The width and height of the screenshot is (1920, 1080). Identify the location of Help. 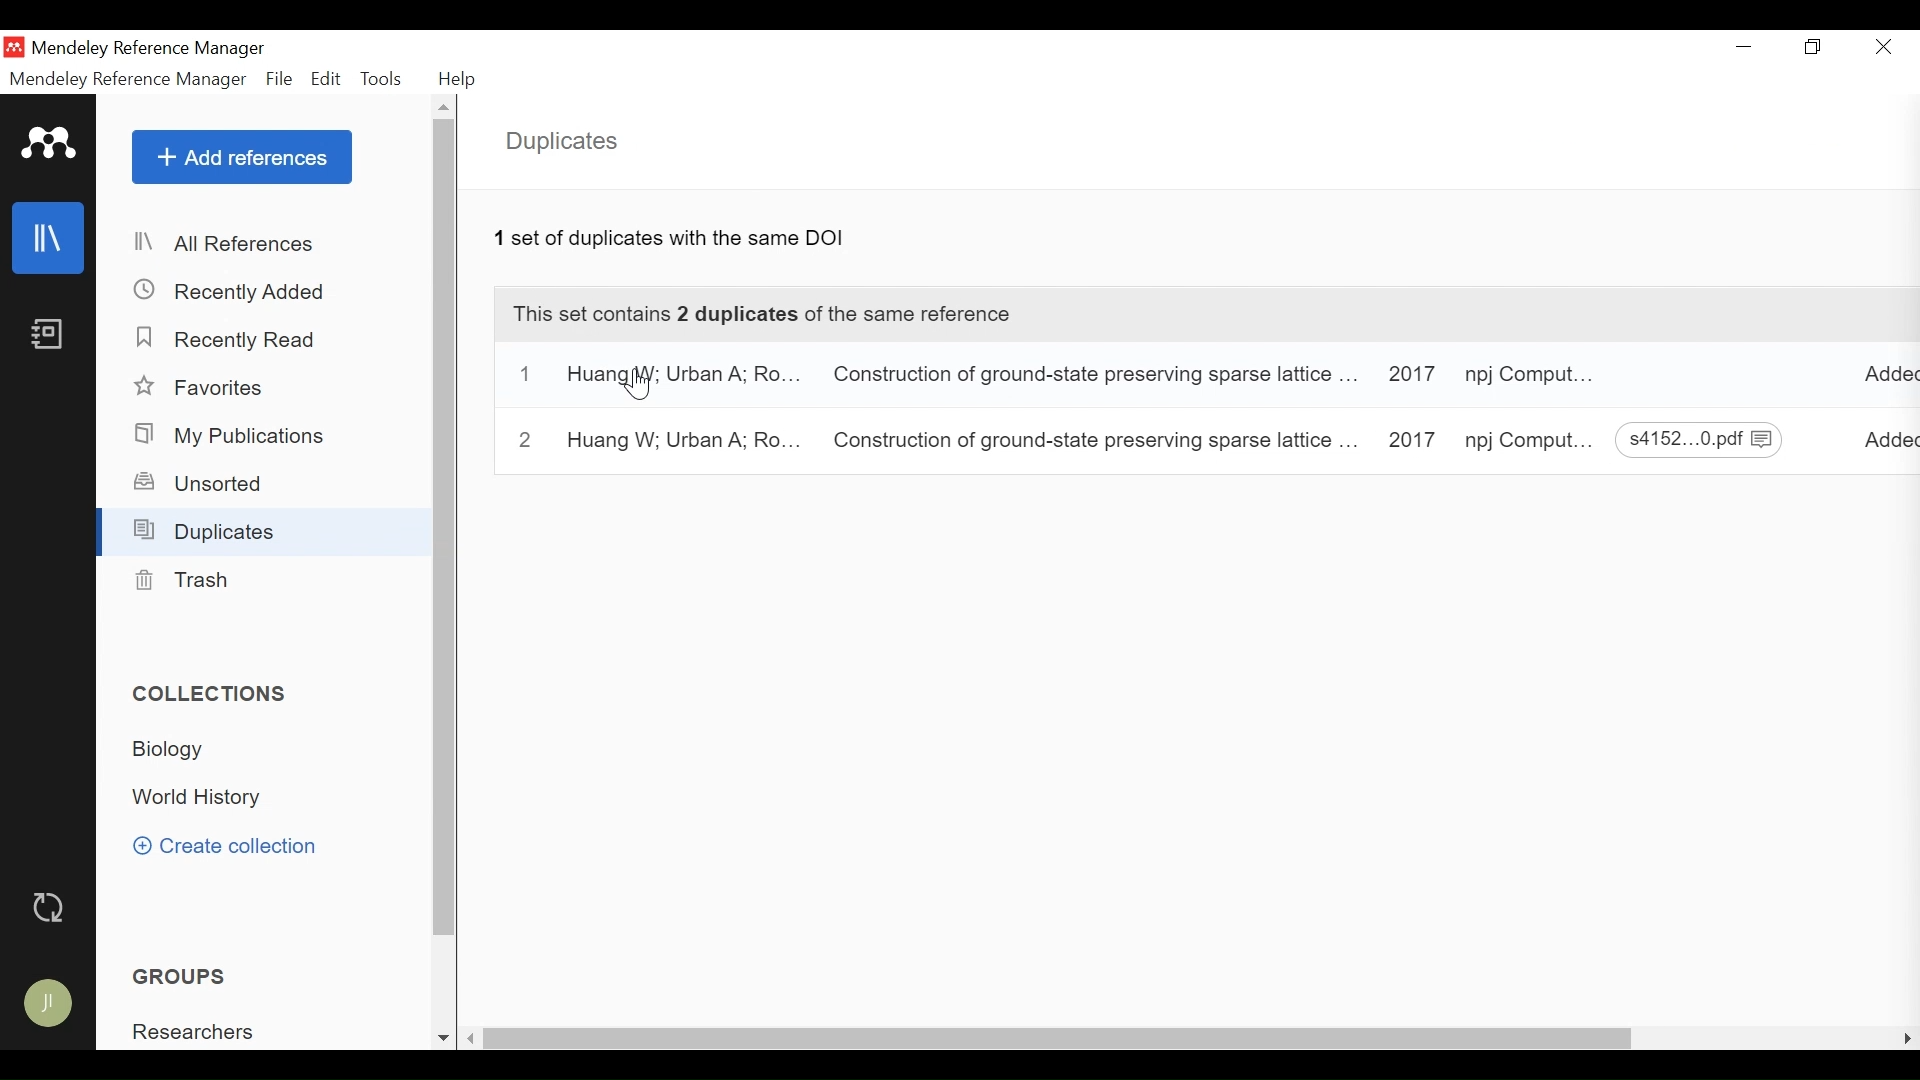
(460, 80).